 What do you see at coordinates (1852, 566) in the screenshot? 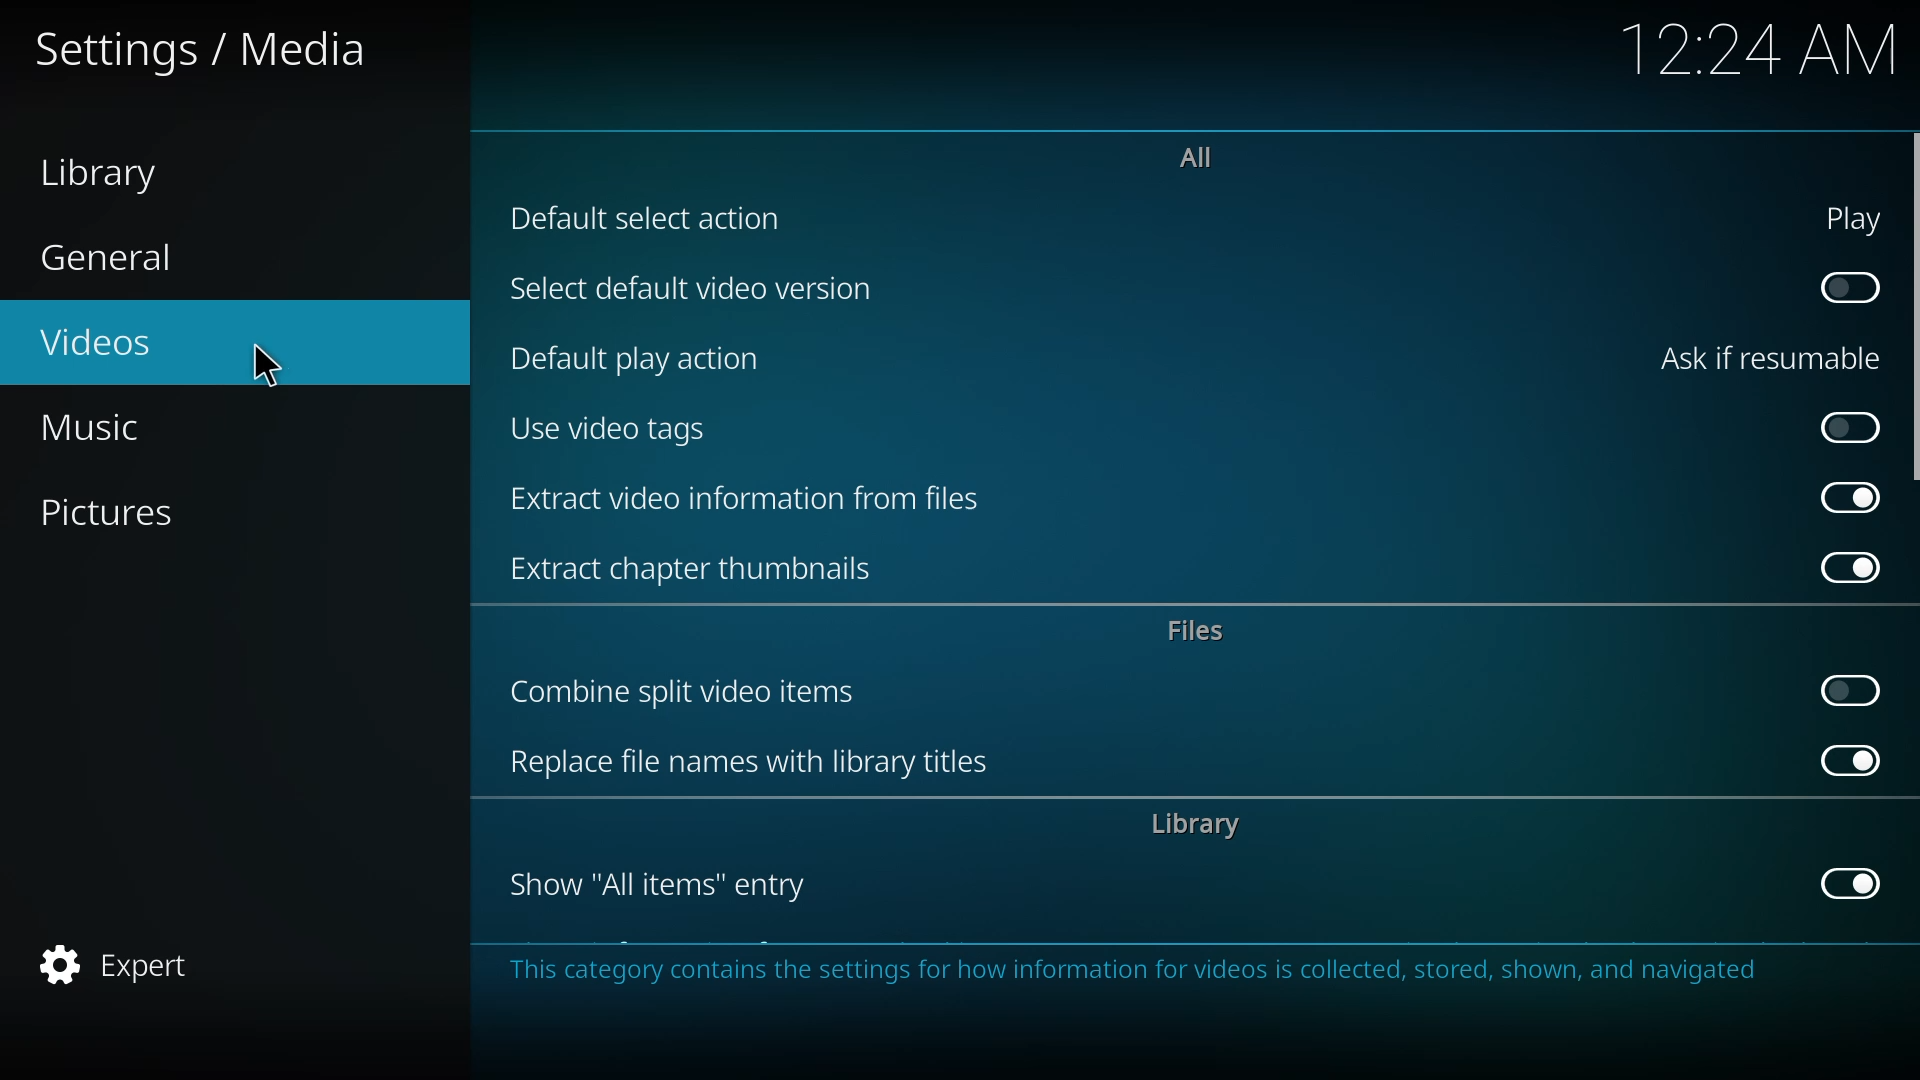
I see `enabled` at bounding box center [1852, 566].